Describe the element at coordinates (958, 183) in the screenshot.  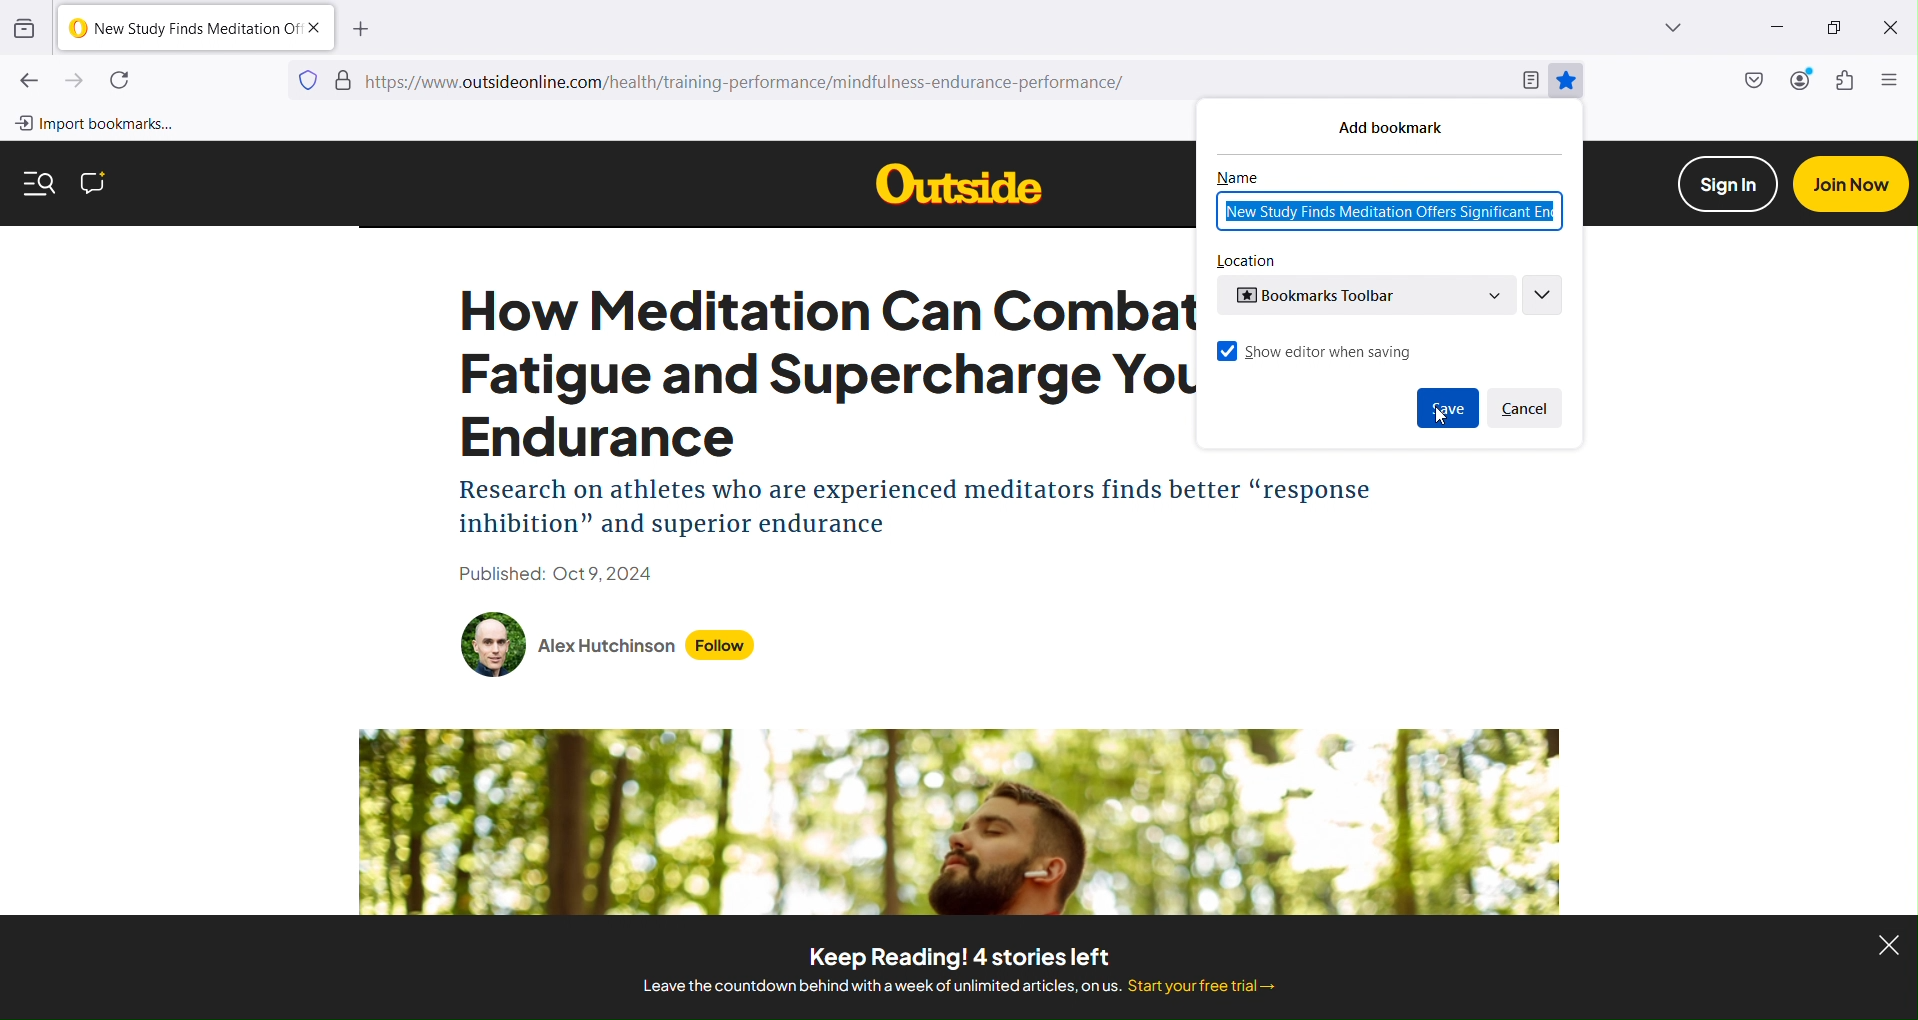
I see `` at that location.